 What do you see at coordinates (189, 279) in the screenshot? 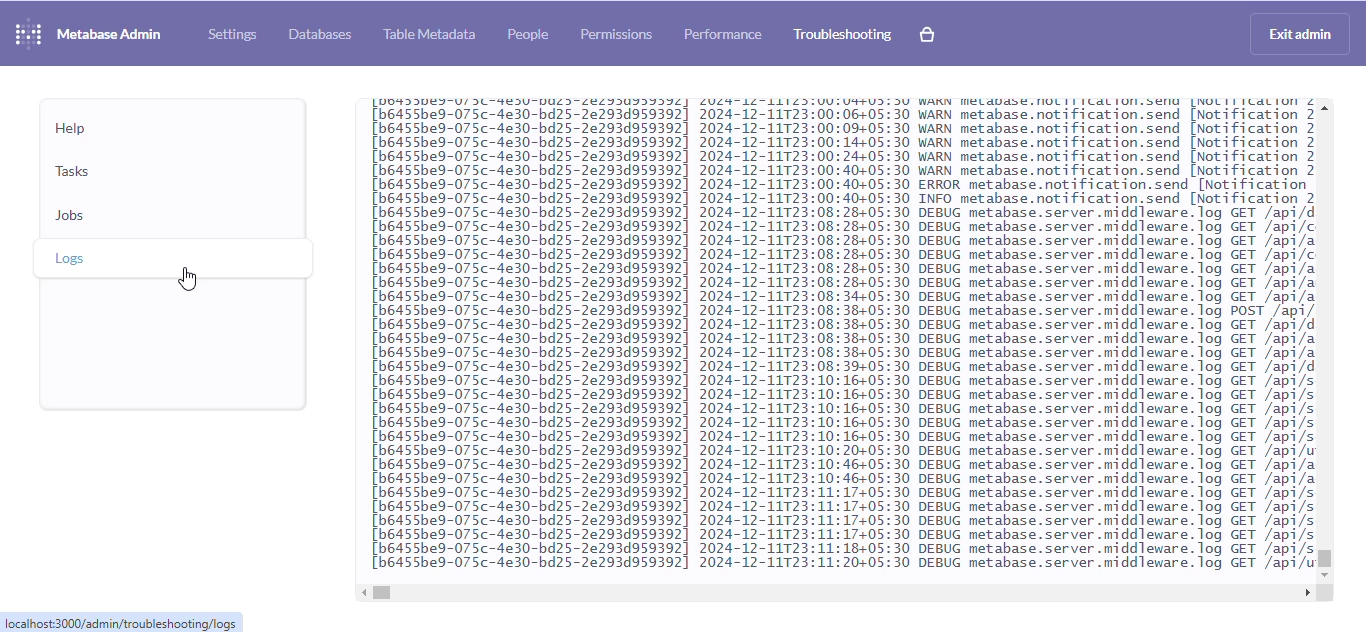
I see `cursor` at bounding box center [189, 279].